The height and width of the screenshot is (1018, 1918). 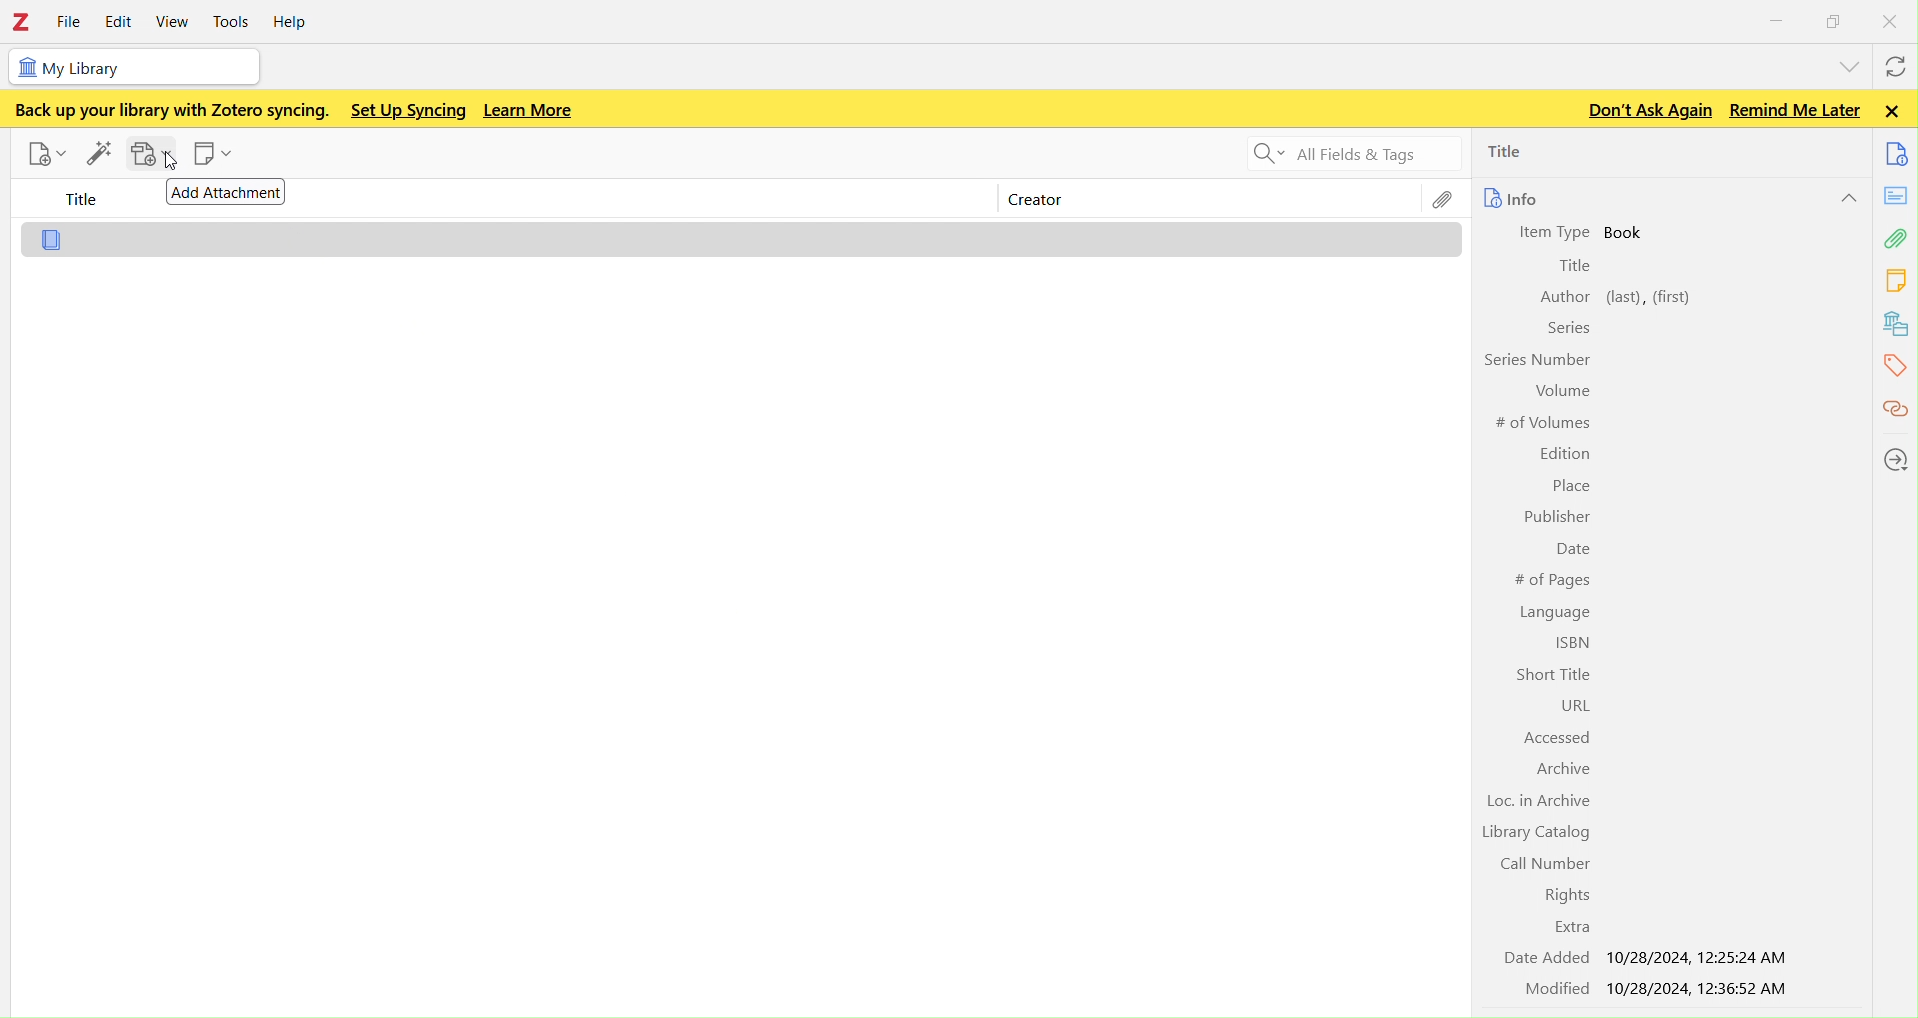 What do you see at coordinates (1057, 202) in the screenshot?
I see `creator` at bounding box center [1057, 202].